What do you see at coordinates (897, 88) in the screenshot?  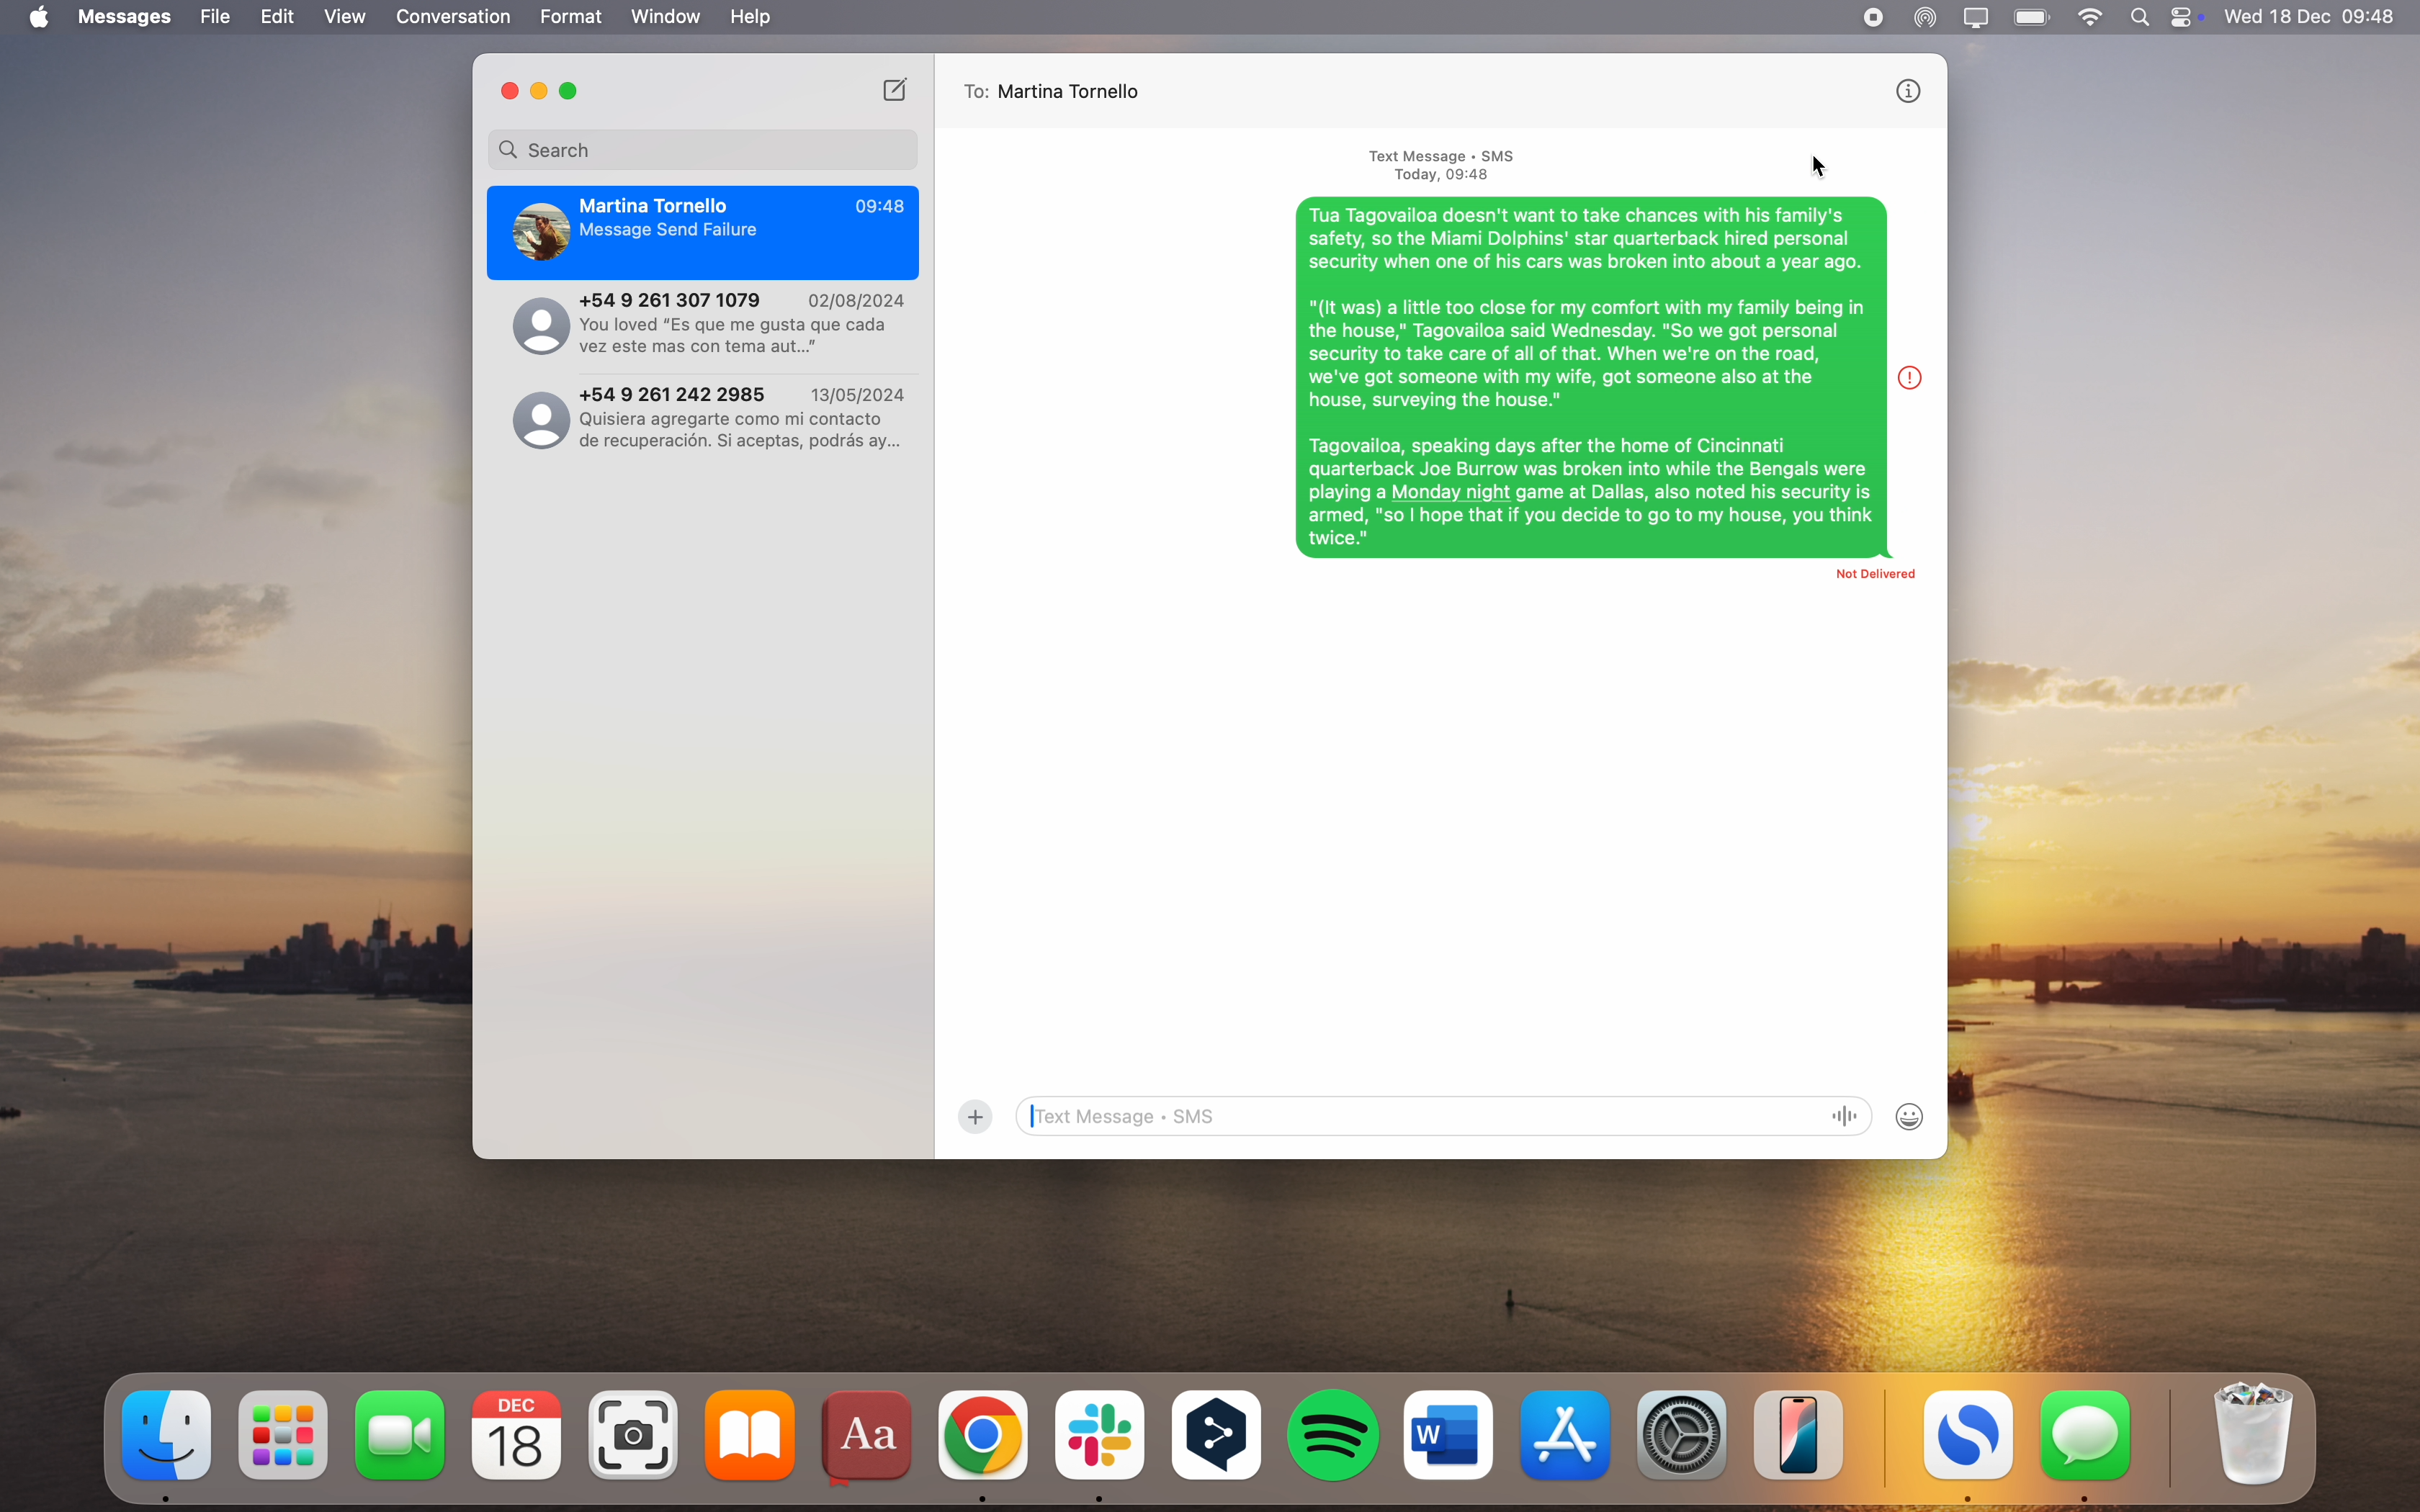 I see `new message` at bounding box center [897, 88].